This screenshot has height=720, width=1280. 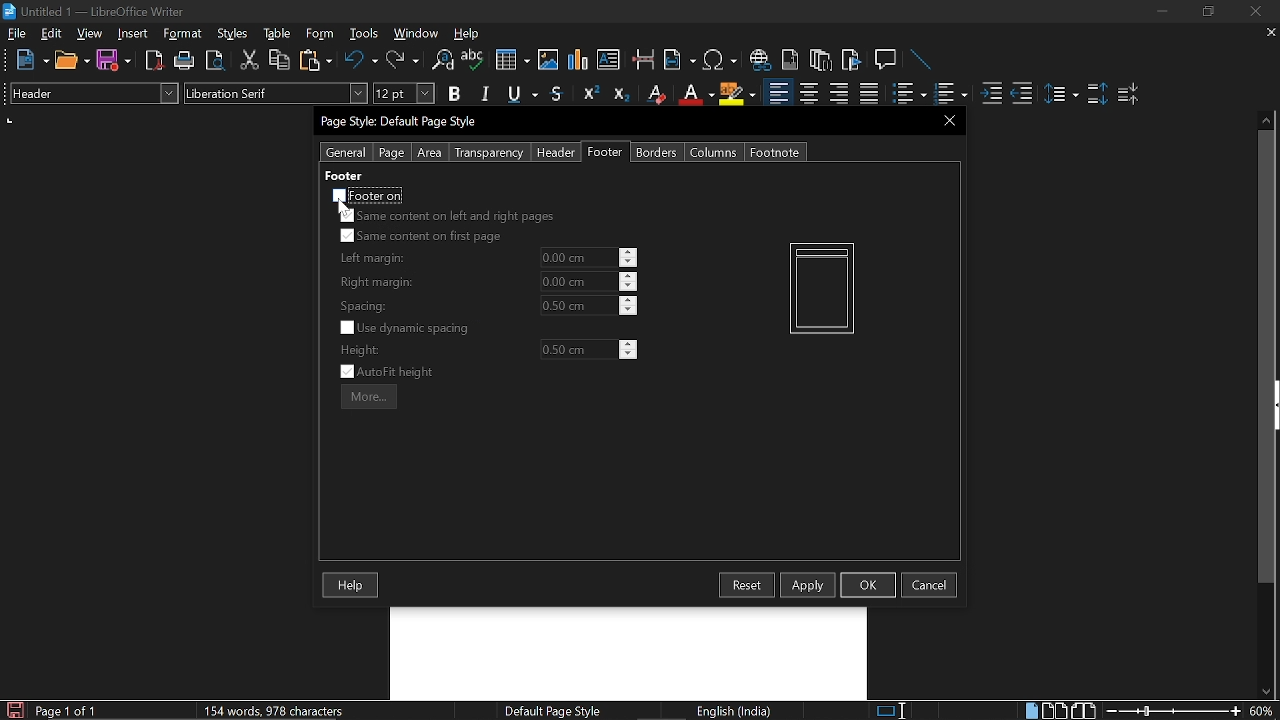 I want to click on current spacing, so click(x=578, y=305).